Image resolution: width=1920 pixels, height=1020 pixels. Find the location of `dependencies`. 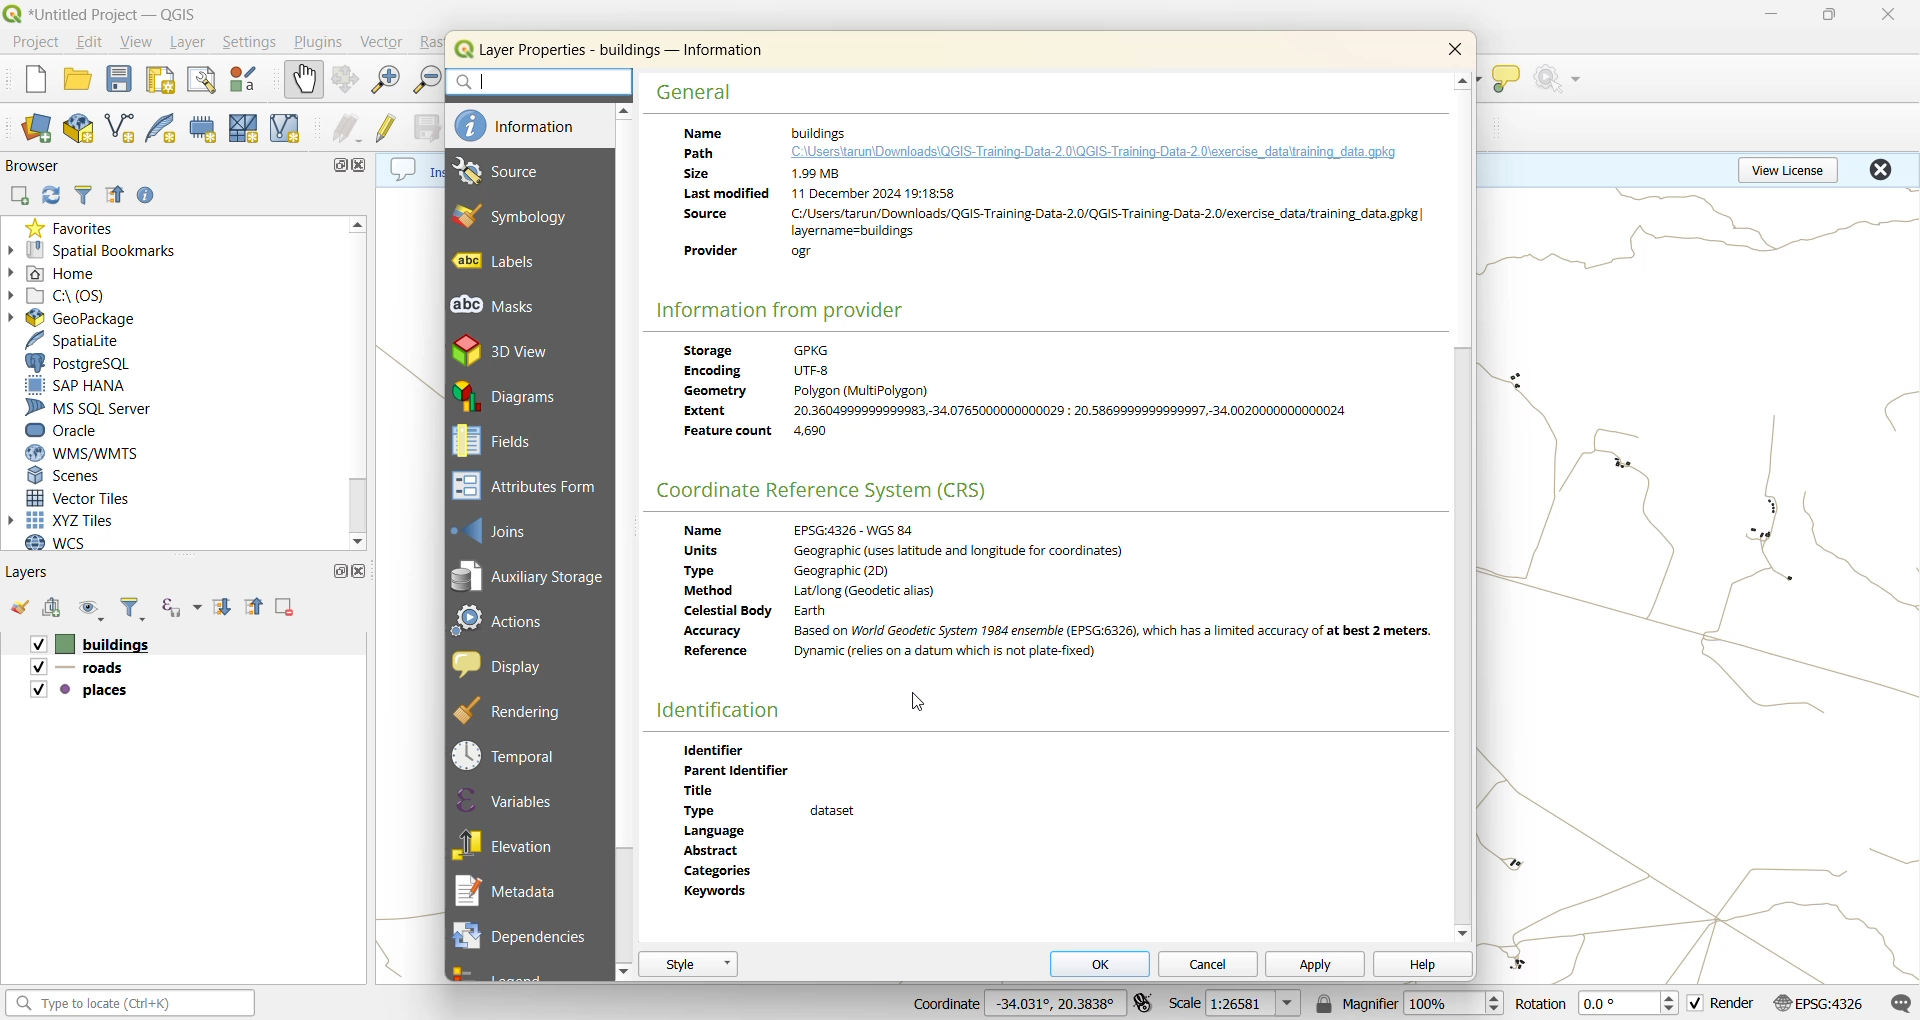

dependencies is located at coordinates (523, 934).